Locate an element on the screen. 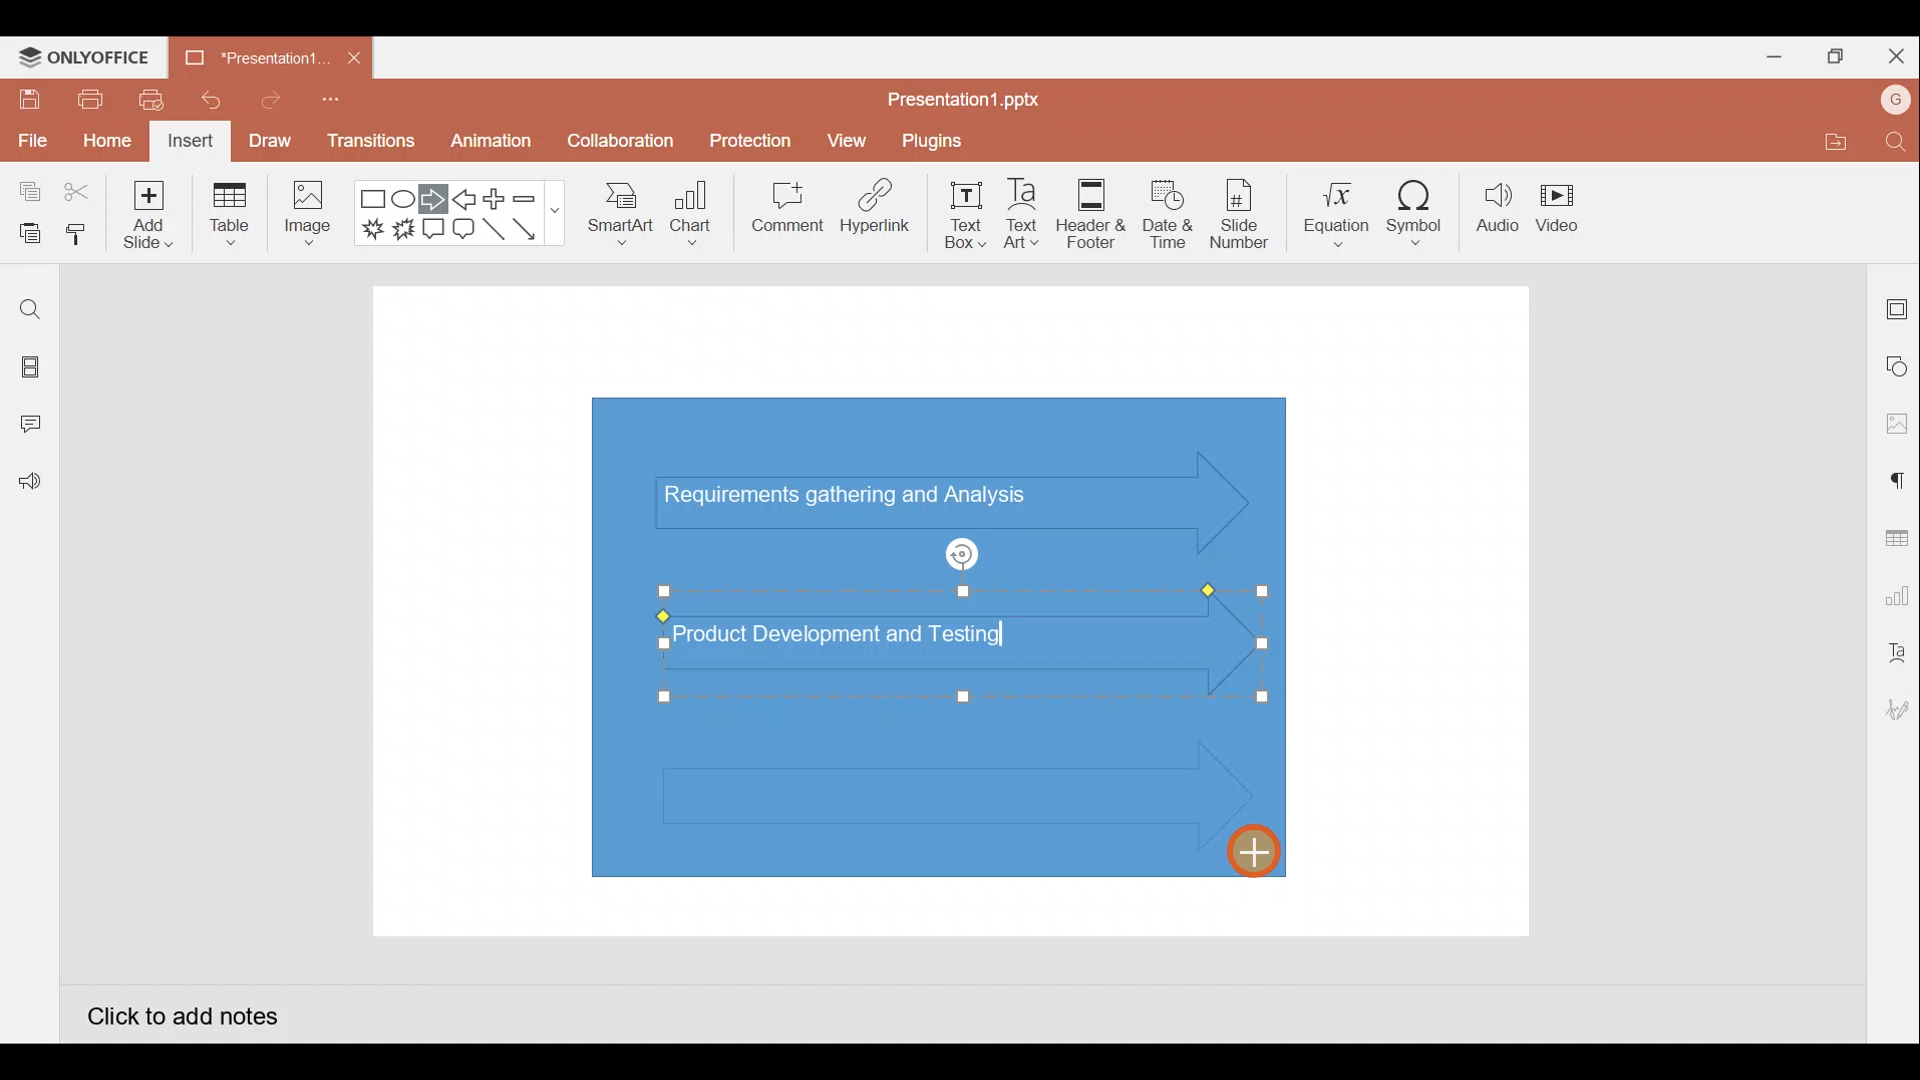  Rectangular callout is located at coordinates (434, 230).